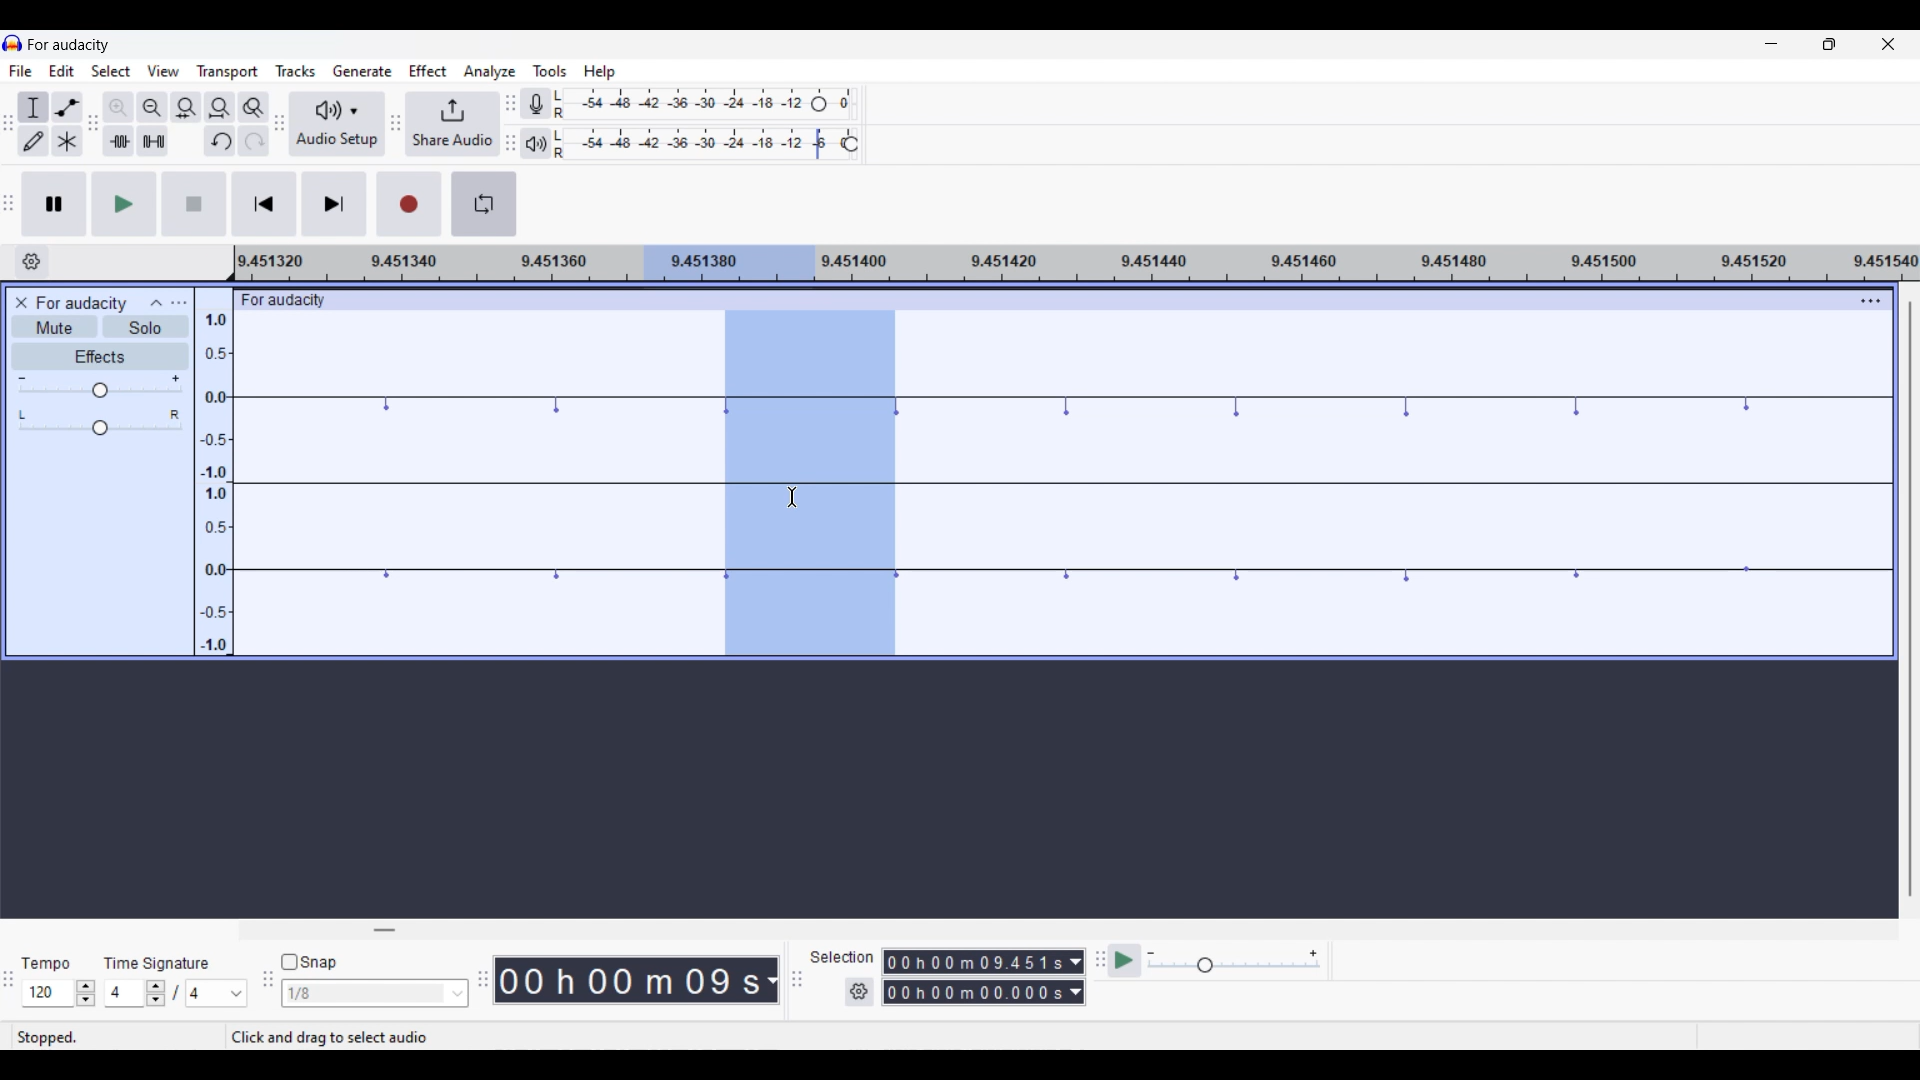 This screenshot has width=1920, height=1080. What do you see at coordinates (1098, 961) in the screenshot?
I see `Play at speed toolbar` at bounding box center [1098, 961].